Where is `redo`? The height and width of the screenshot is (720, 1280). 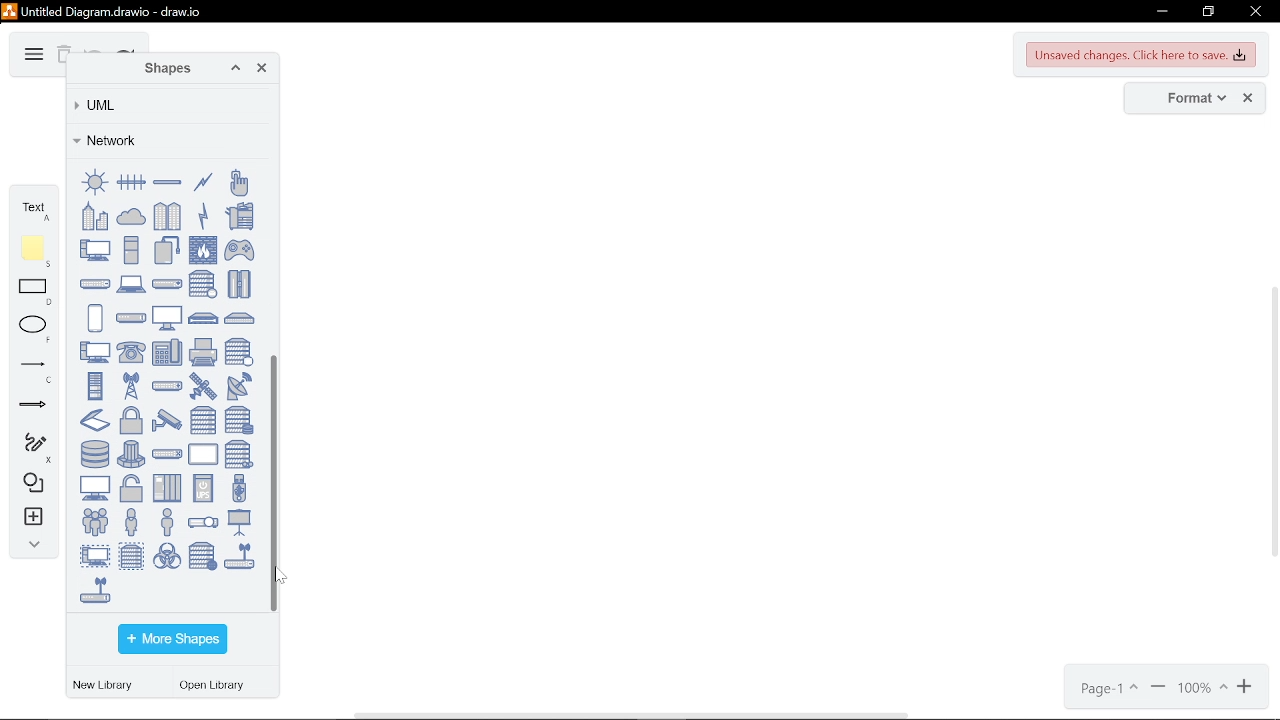 redo is located at coordinates (126, 50).